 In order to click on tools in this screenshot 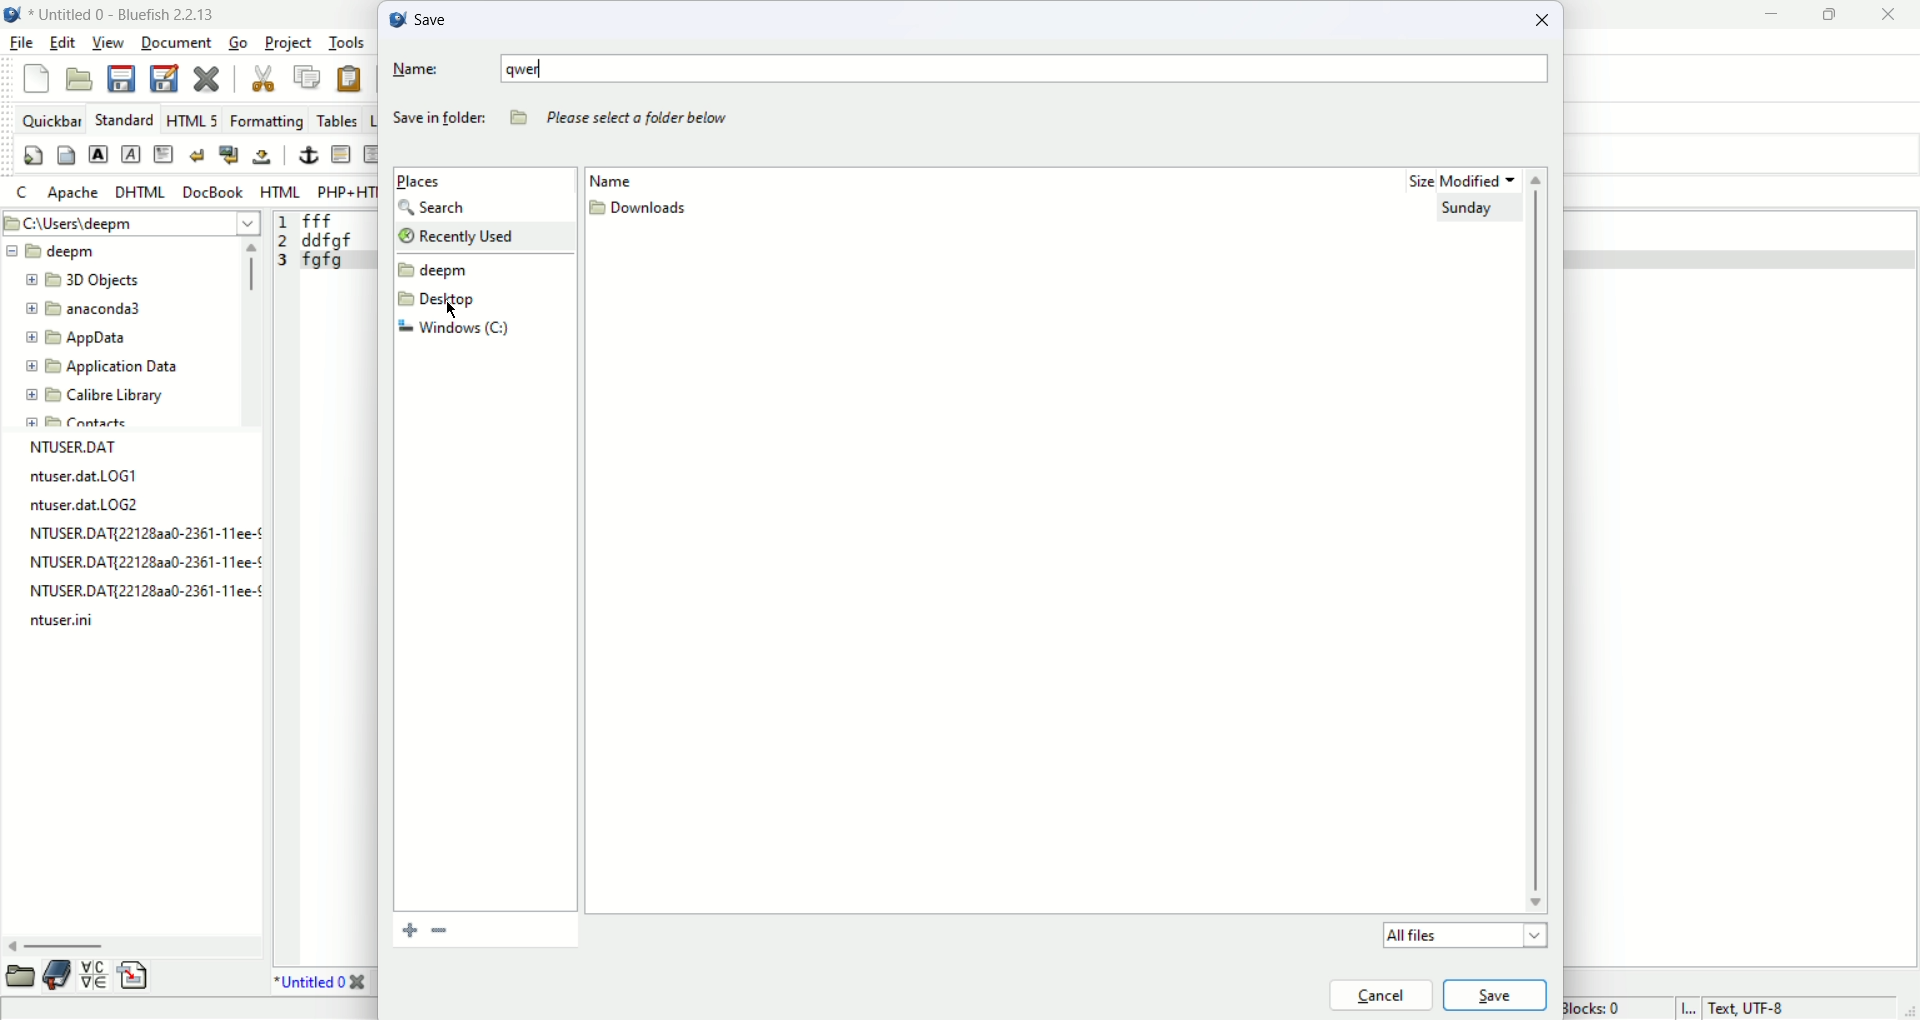, I will do `click(345, 43)`.